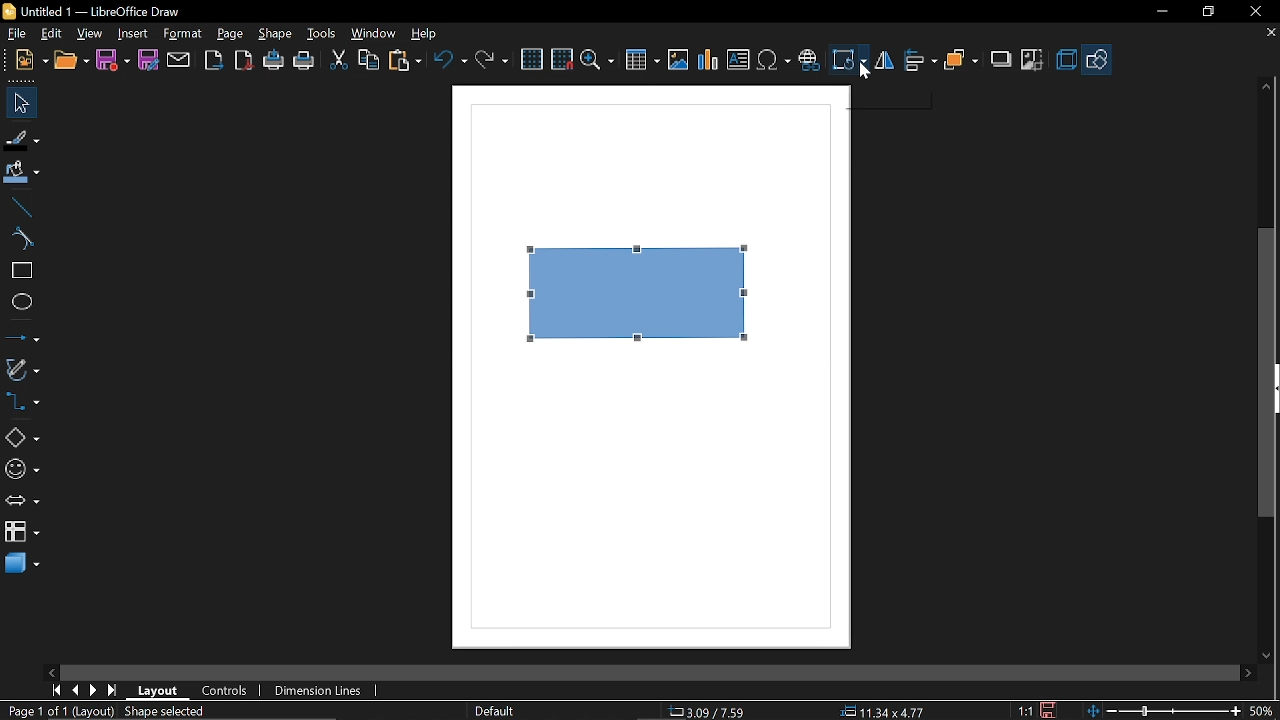 This screenshot has height=720, width=1280. What do you see at coordinates (305, 62) in the screenshot?
I see `print` at bounding box center [305, 62].